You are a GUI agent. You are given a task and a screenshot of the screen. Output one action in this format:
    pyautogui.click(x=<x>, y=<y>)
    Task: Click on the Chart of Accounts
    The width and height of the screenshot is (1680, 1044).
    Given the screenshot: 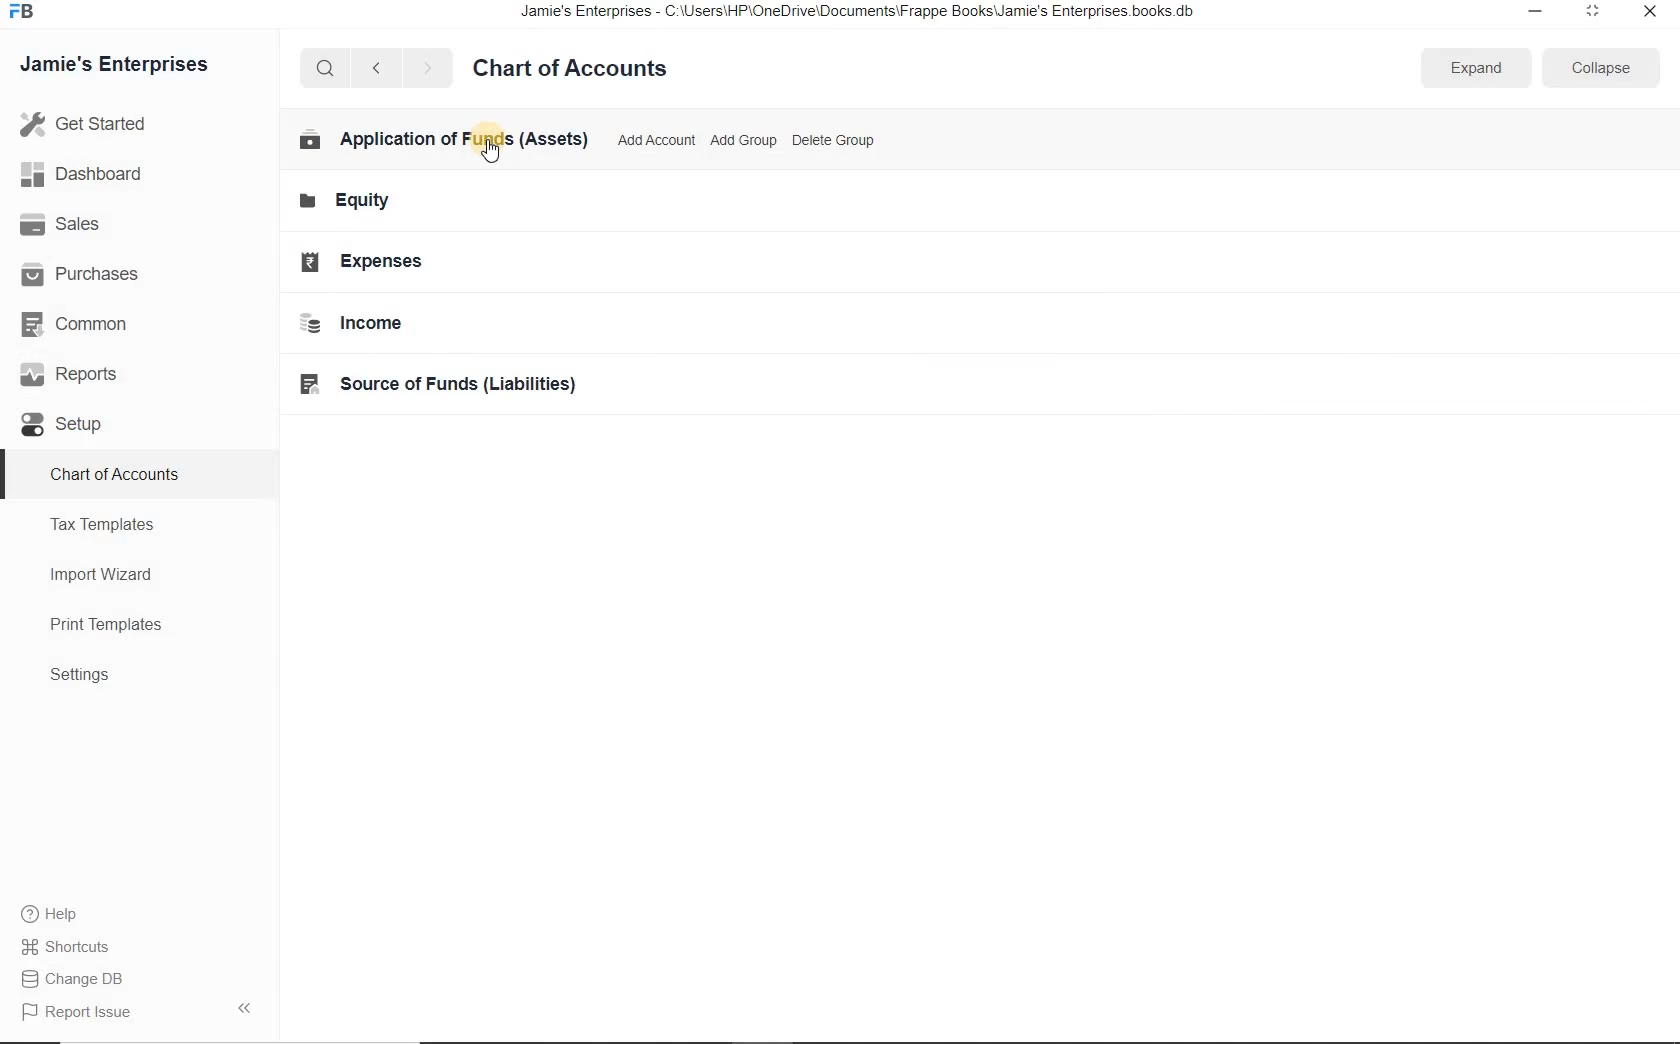 What is the action you would take?
    pyautogui.click(x=578, y=69)
    